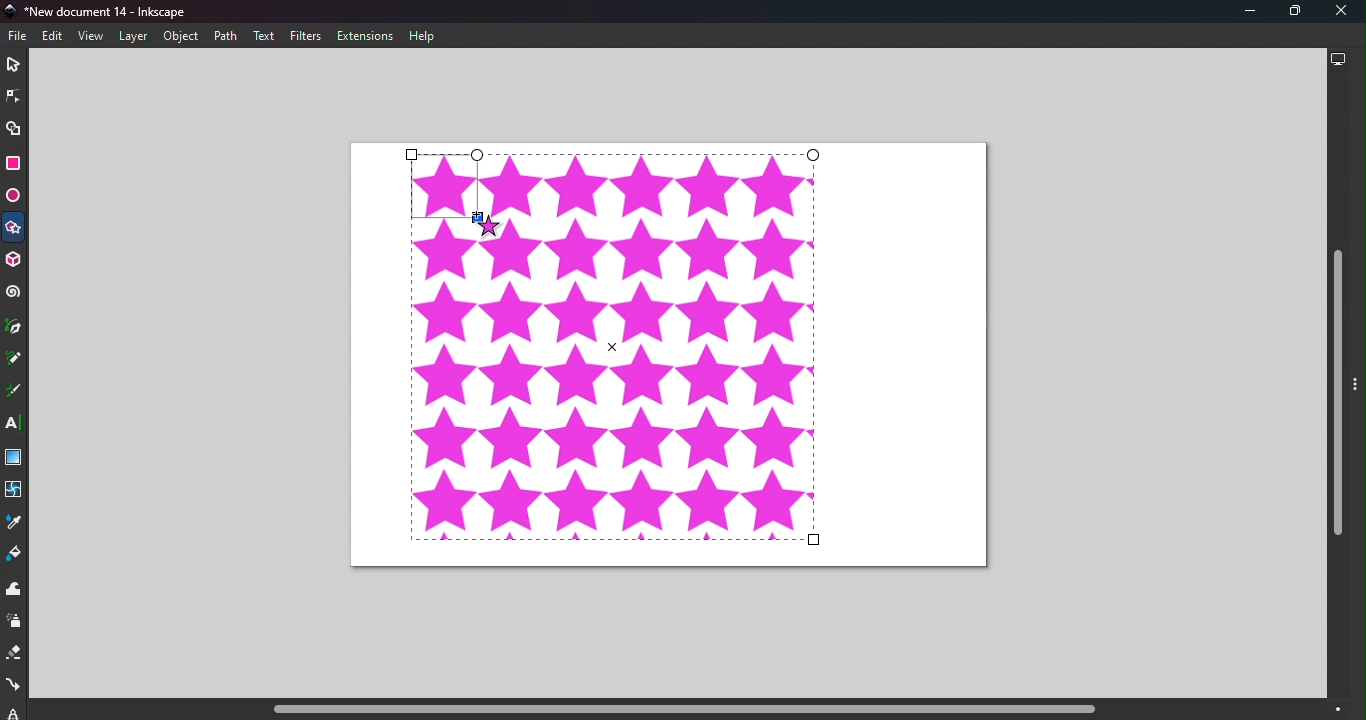 The width and height of the screenshot is (1366, 720). What do you see at coordinates (52, 37) in the screenshot?
I see `Edit` at bounding box center [52, 37].